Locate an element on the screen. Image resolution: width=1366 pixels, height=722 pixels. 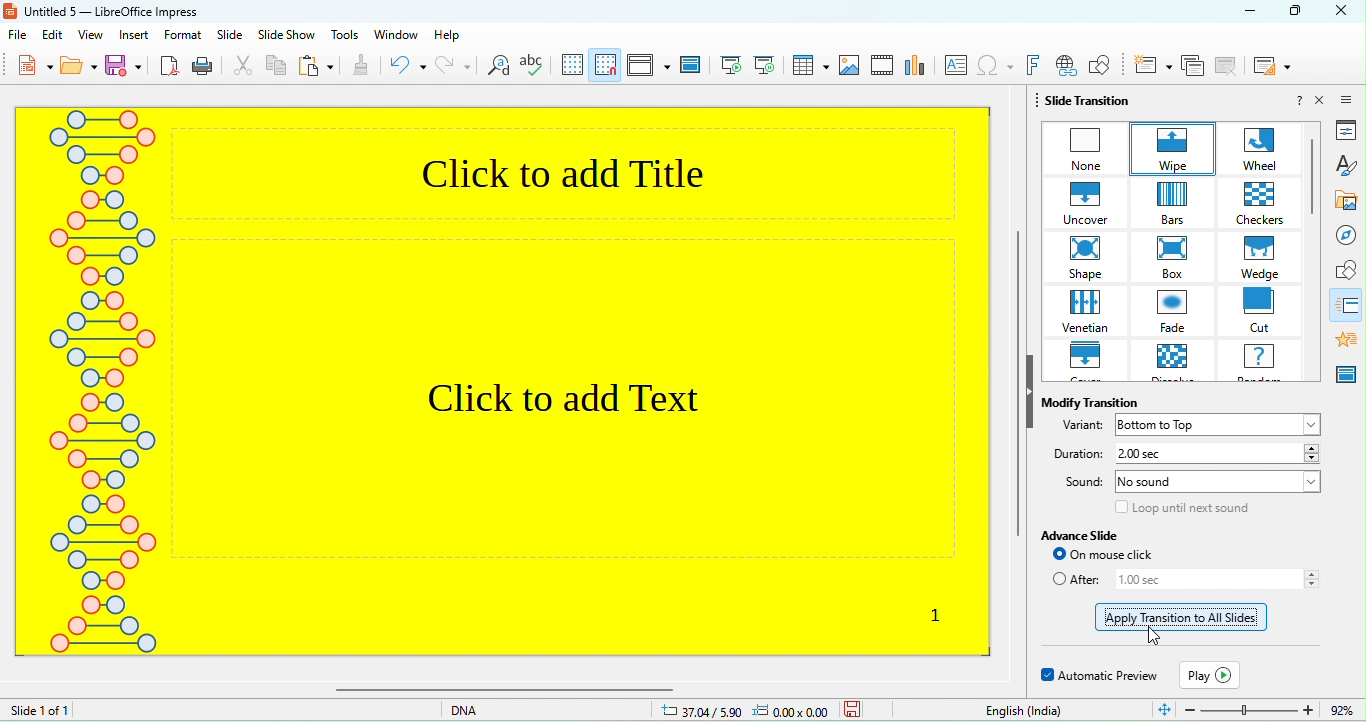
master slide is located at coordinates (1349, 374).